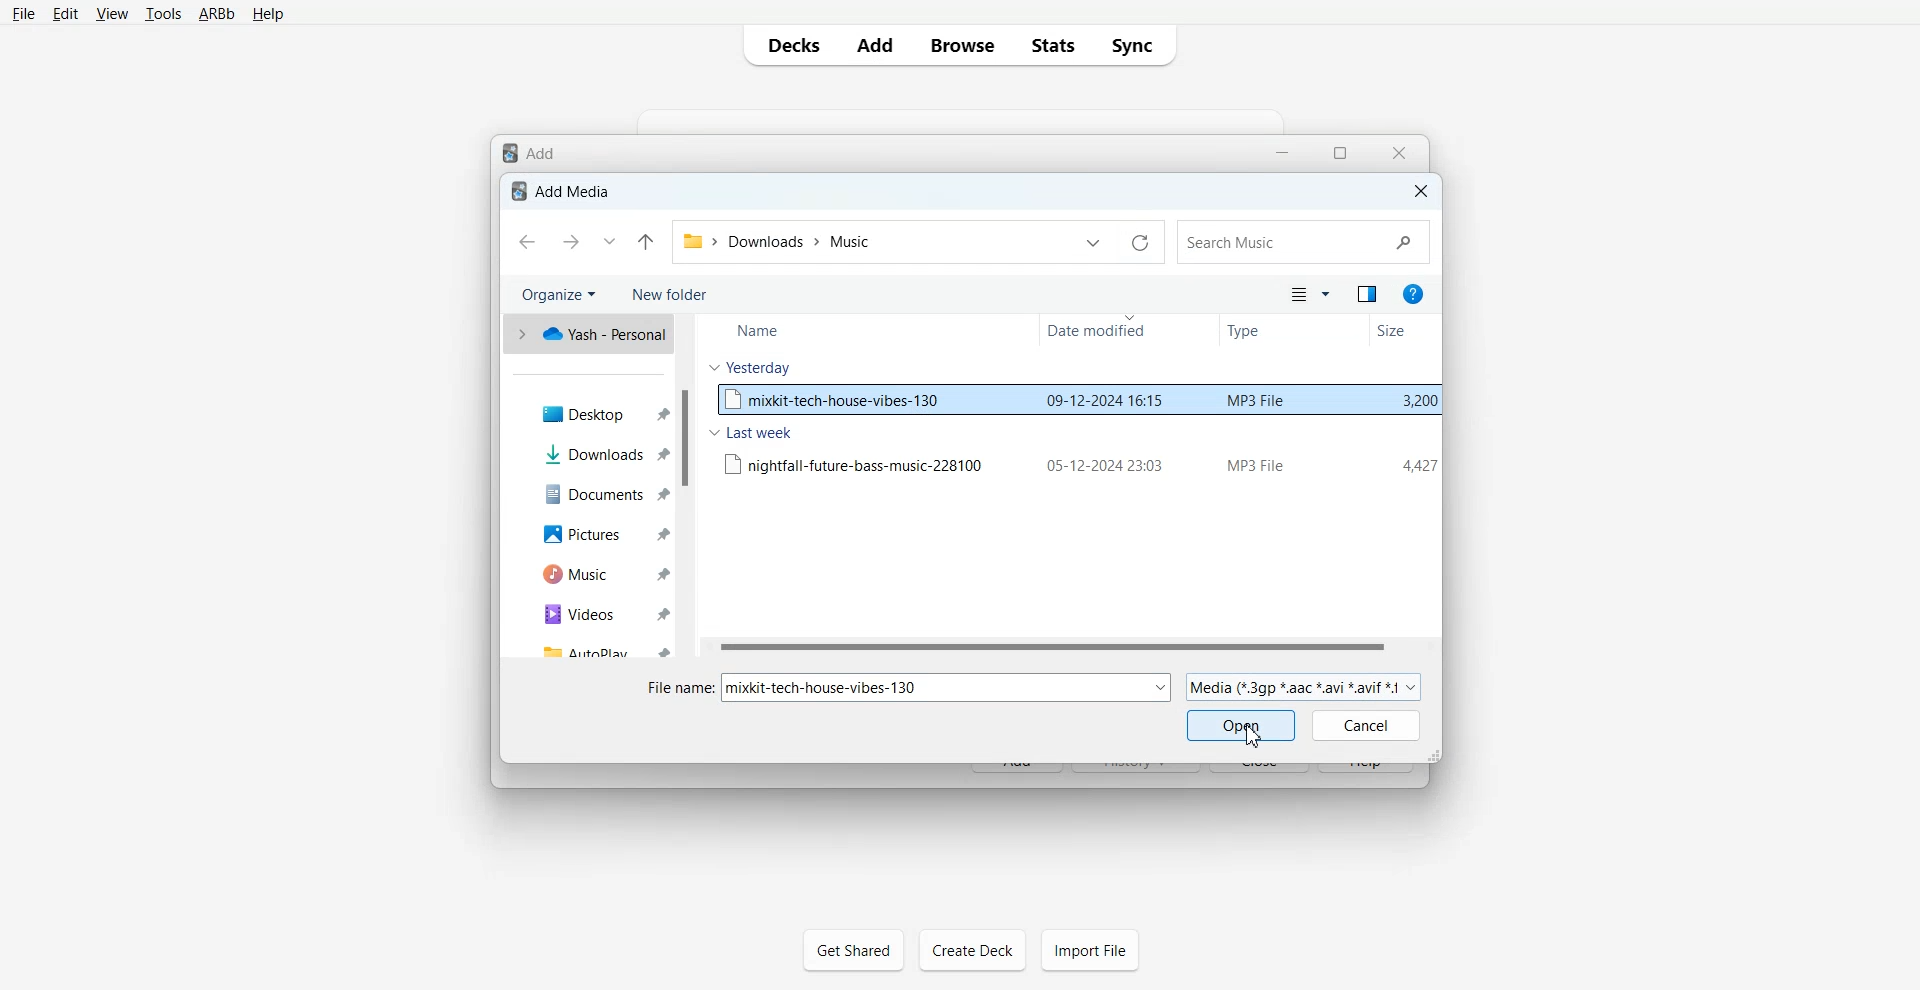 Image resolution: width=1920 pixels, height=990 pixels. What do you see at coordinates (1416, 294) in the screenshot?
I see `Get Help` at bounding box center [1416, 294].